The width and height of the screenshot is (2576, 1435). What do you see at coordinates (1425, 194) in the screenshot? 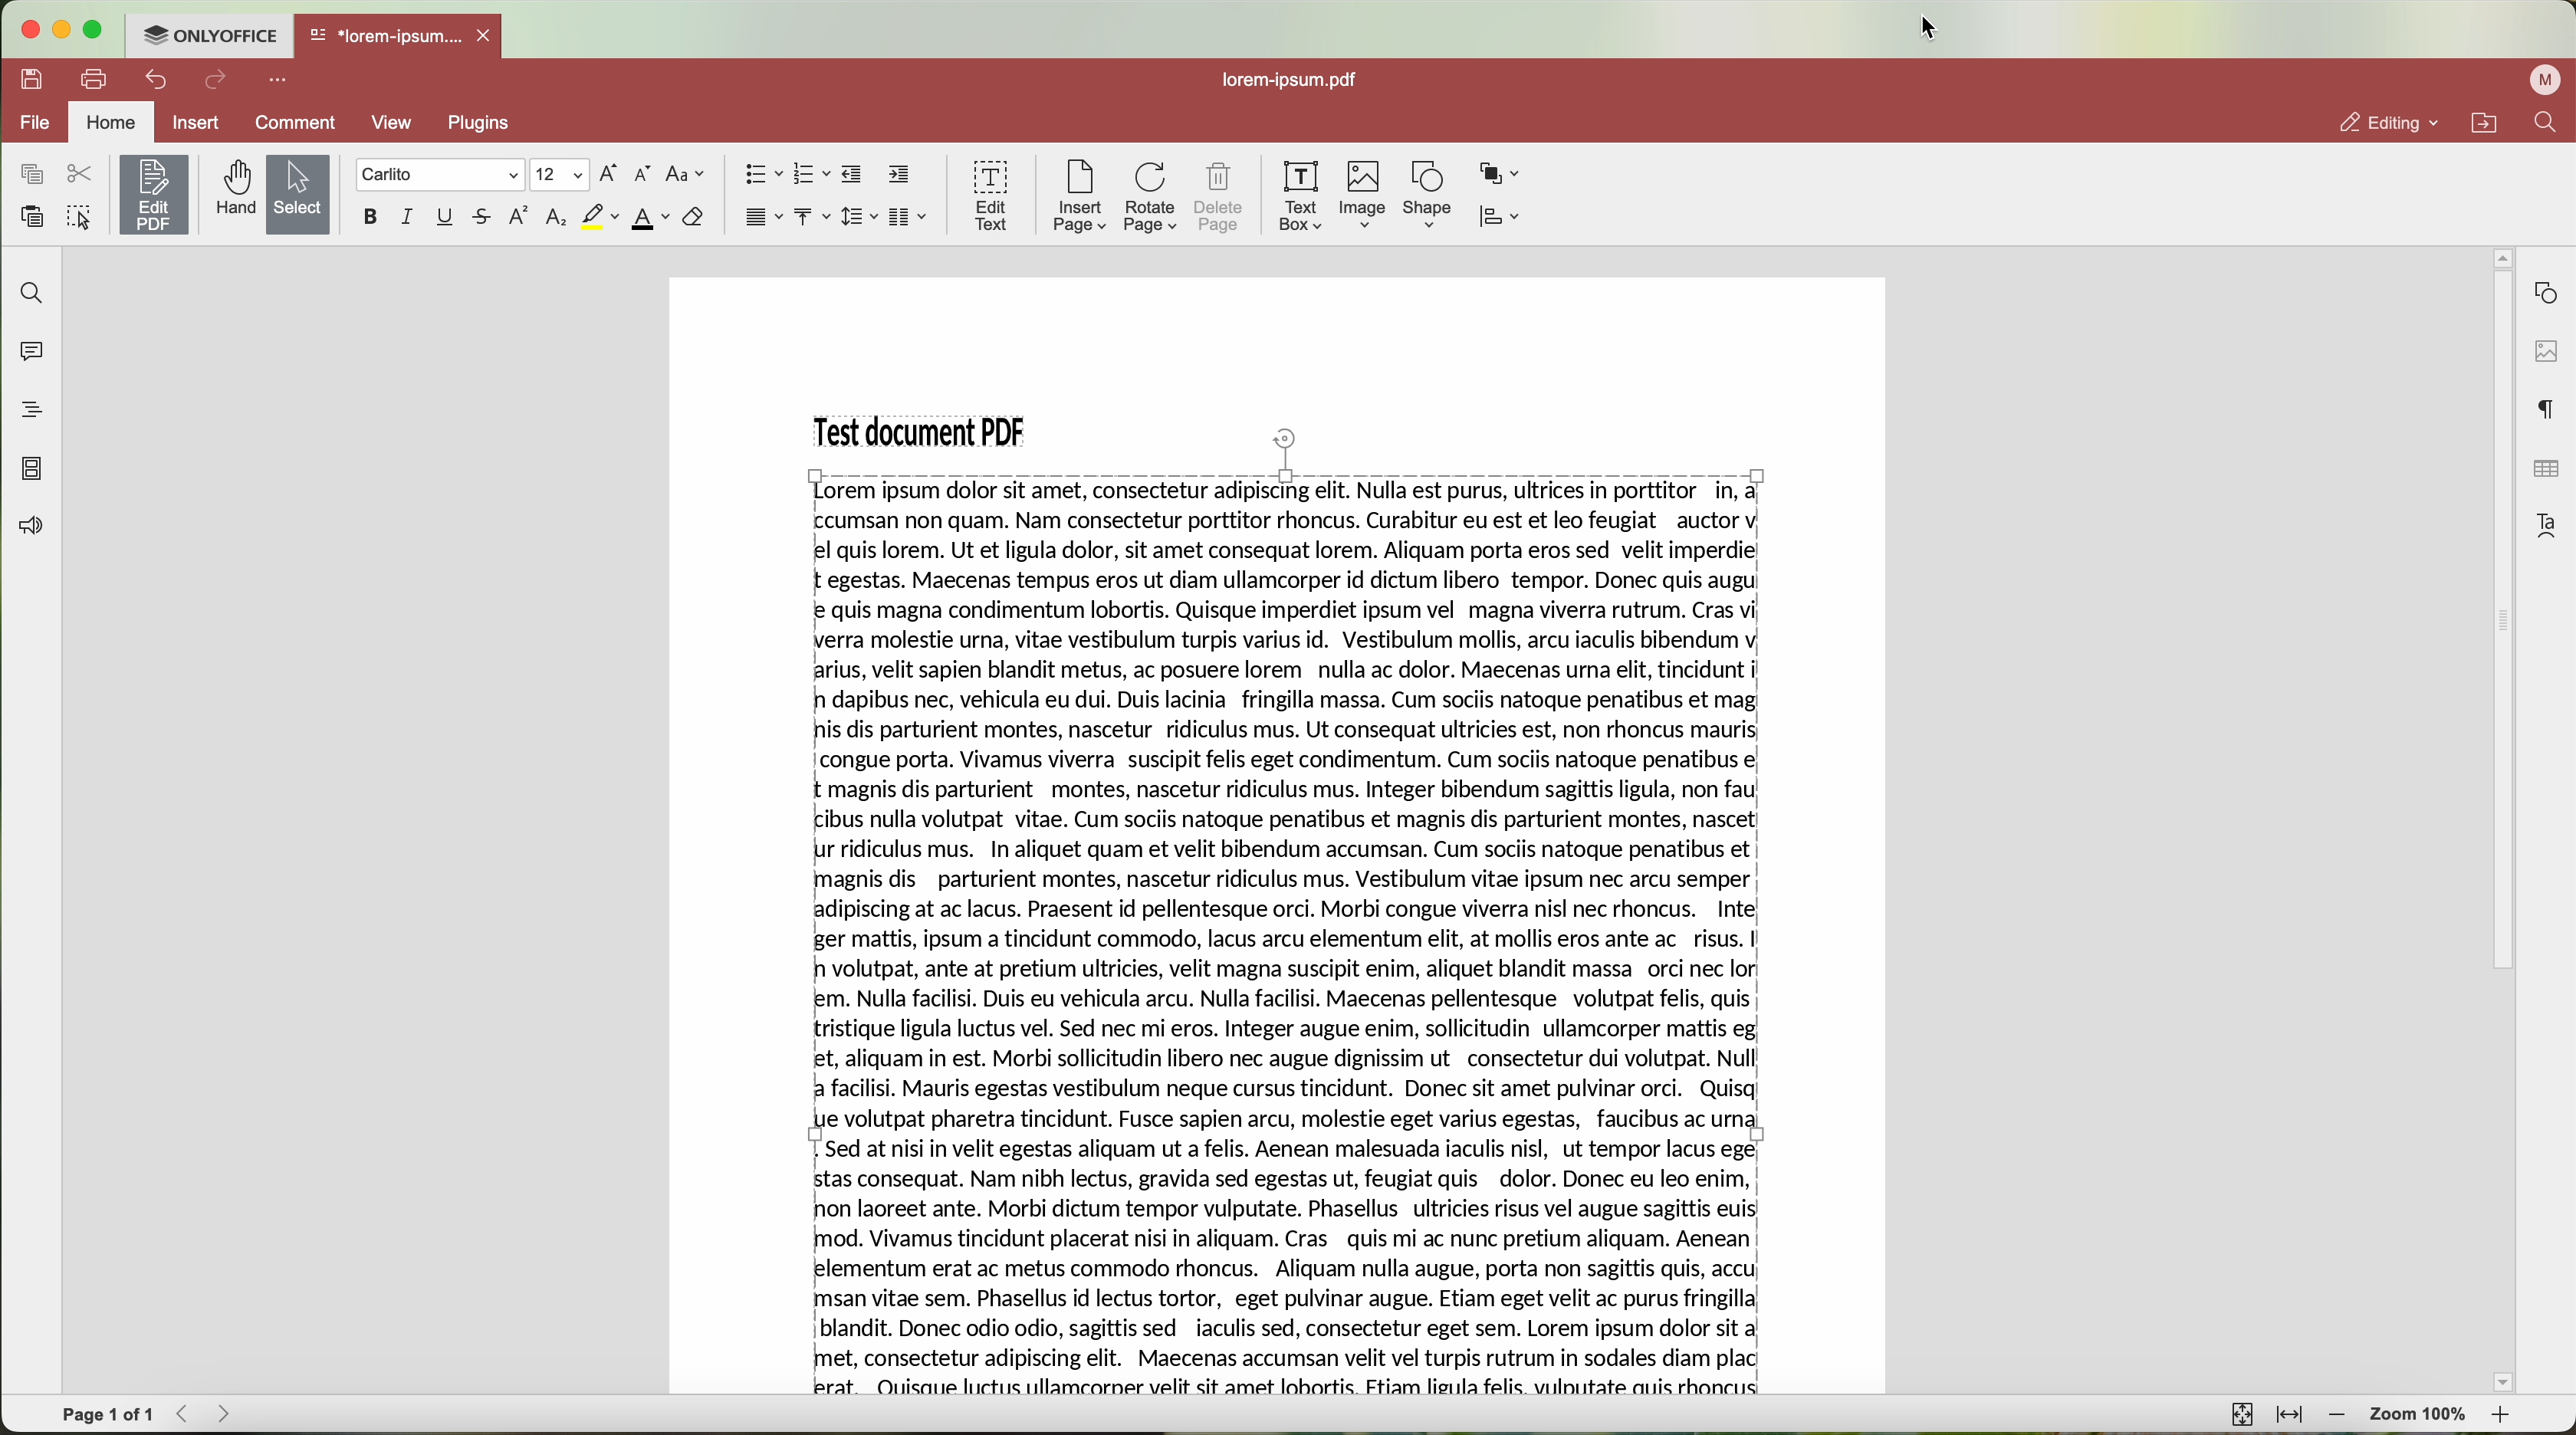
I see `shape` at bounding box center [1425, 194].